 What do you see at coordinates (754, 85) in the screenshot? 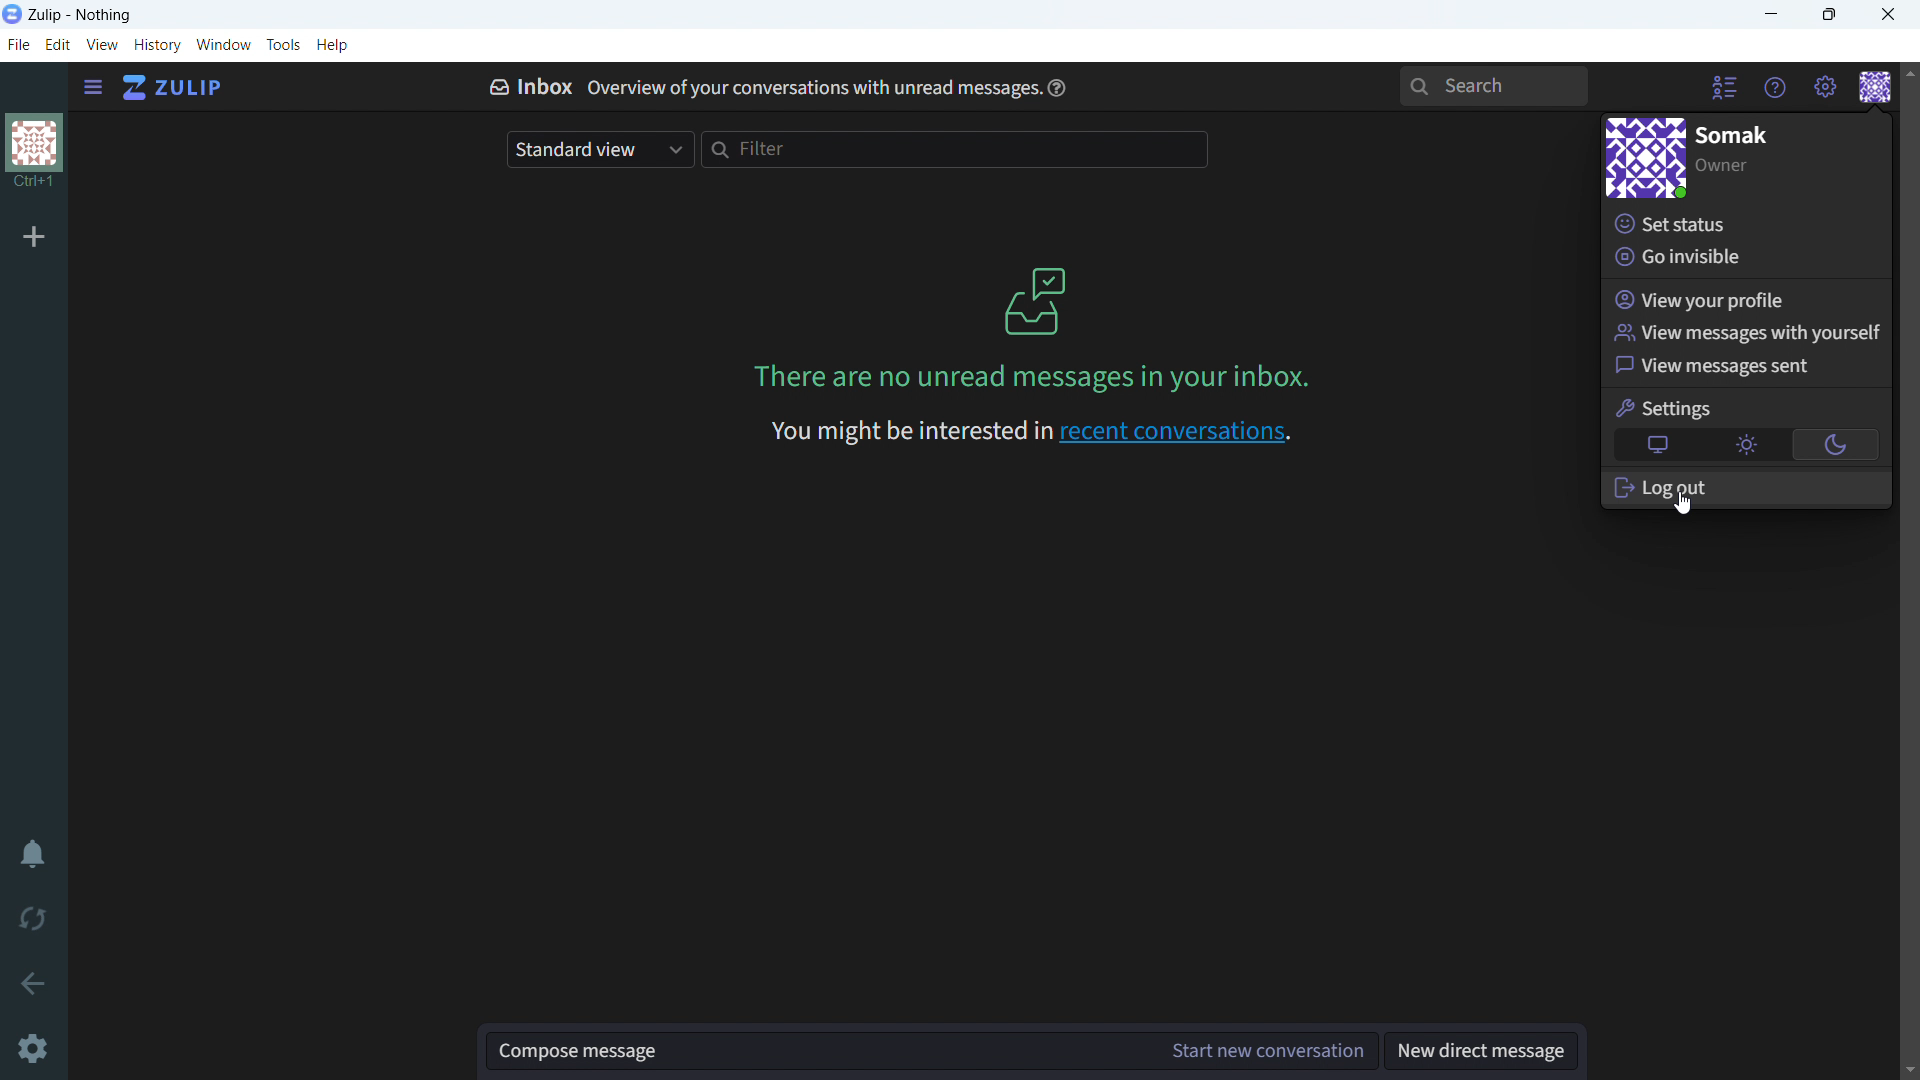
I see `inbox overview of  your conversations with unread messages` at bounding box center [754, 85].